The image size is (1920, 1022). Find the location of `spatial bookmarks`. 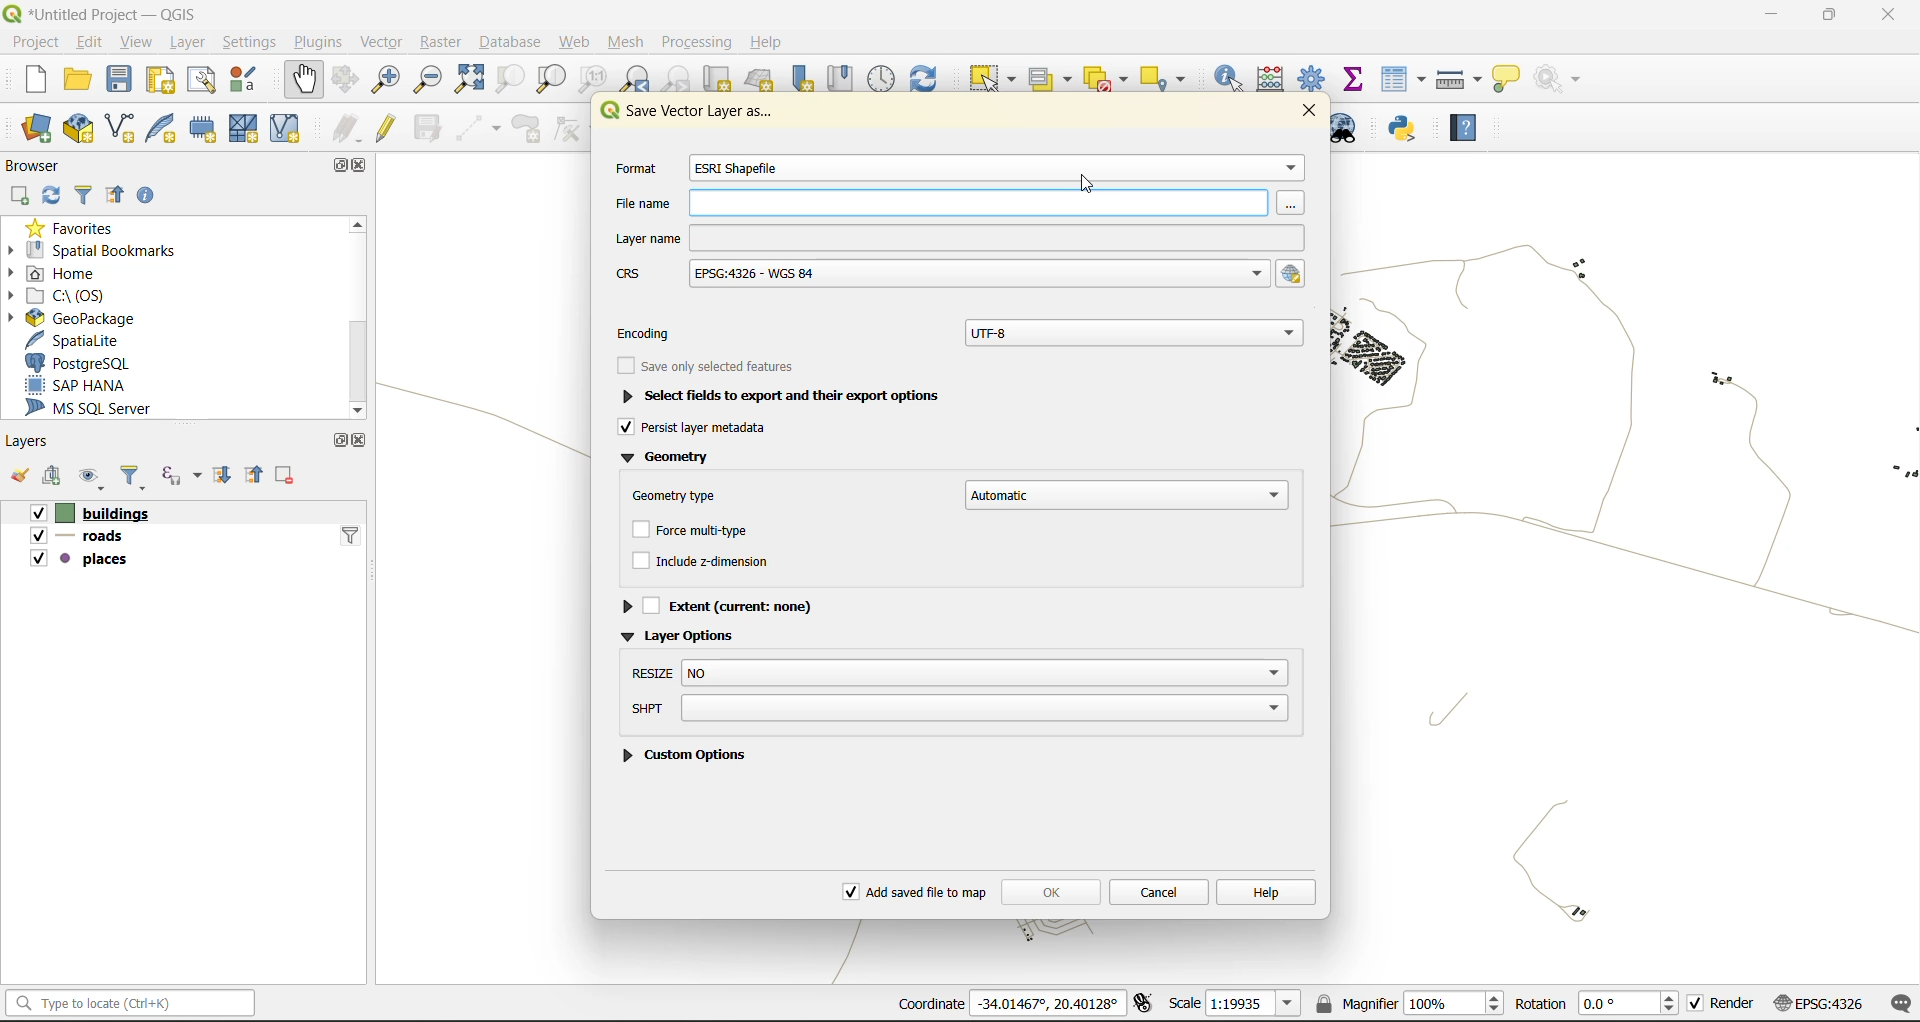

spatial bookmarks is located at coordinates (103, 252).